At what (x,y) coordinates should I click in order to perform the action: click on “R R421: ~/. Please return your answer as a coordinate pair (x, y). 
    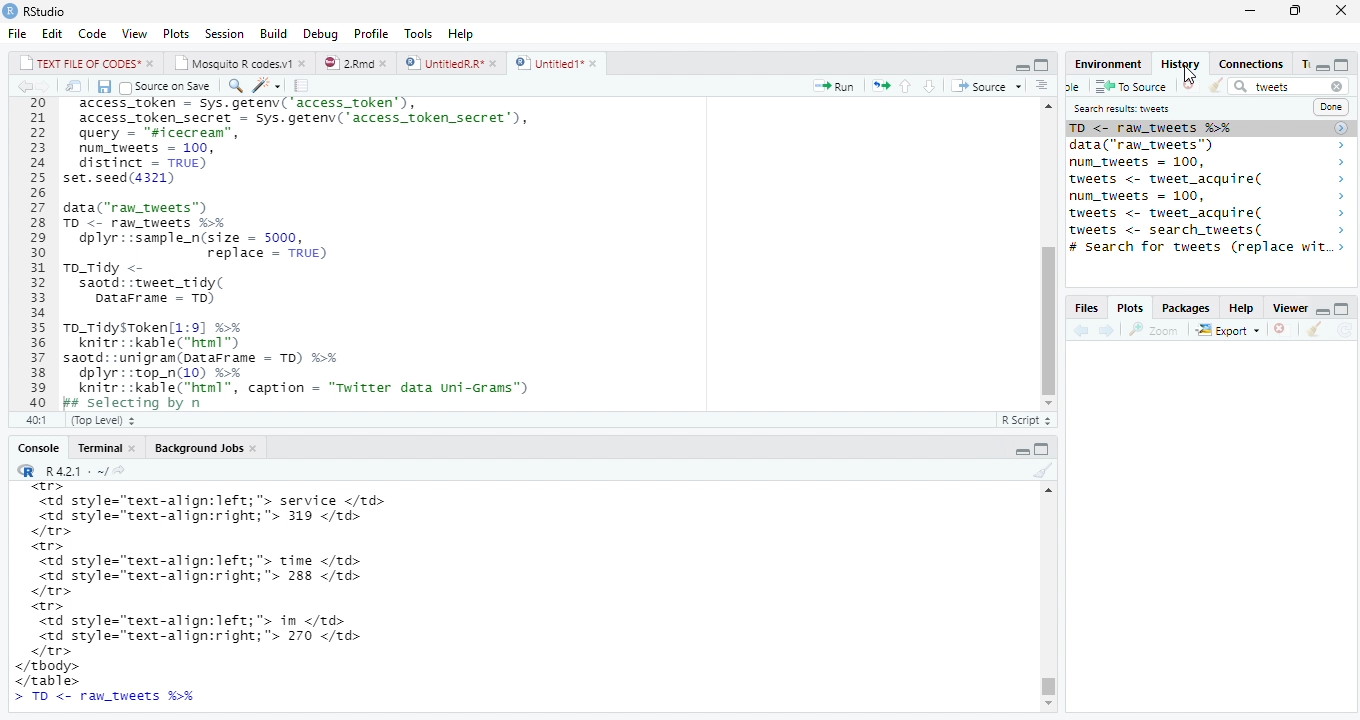
    Looking at the image, I should click on (79, 469).